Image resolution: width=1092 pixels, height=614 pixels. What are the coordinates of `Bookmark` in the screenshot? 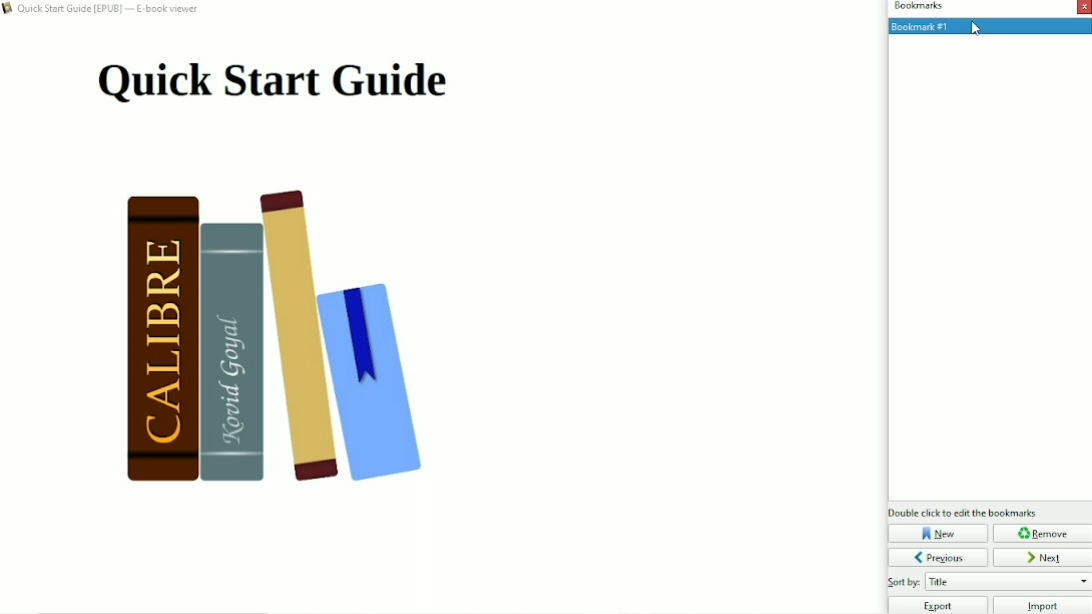 It's located at (988, 26).